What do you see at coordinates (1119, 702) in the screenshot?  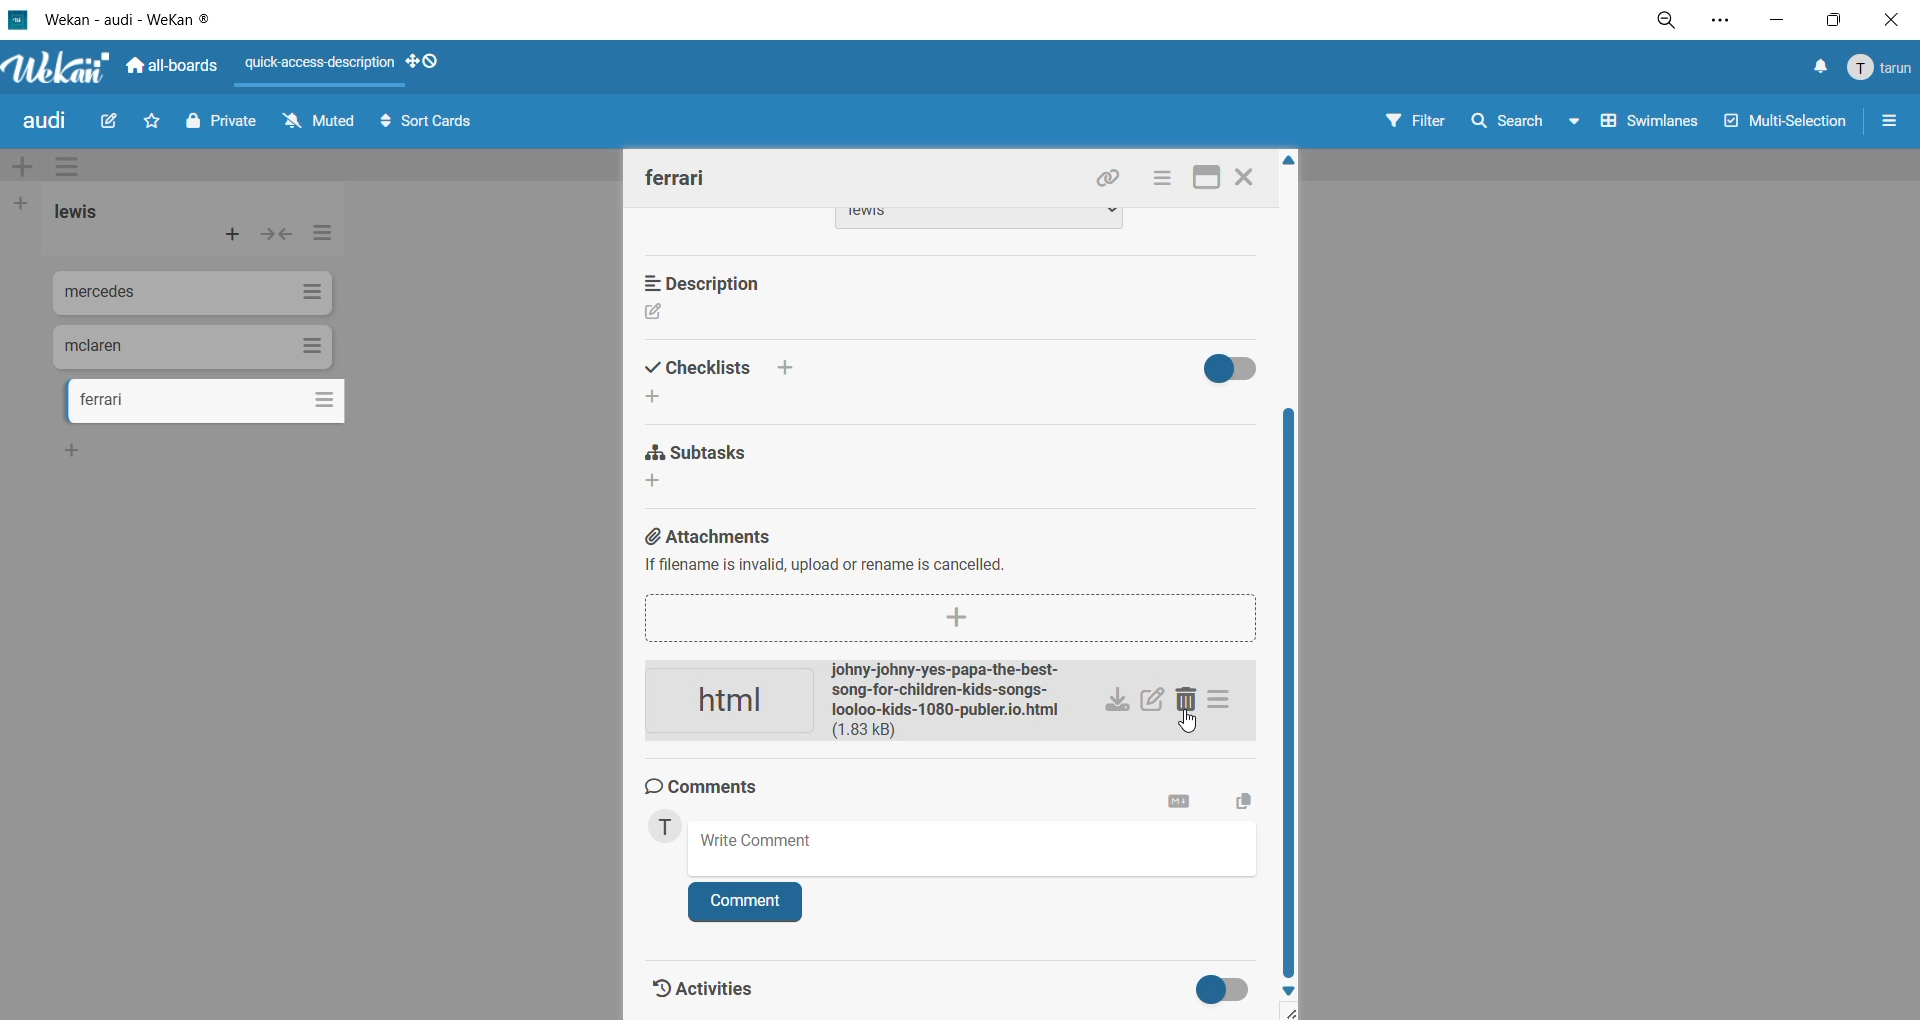 I see `download` at bounding box center [1119, 702].